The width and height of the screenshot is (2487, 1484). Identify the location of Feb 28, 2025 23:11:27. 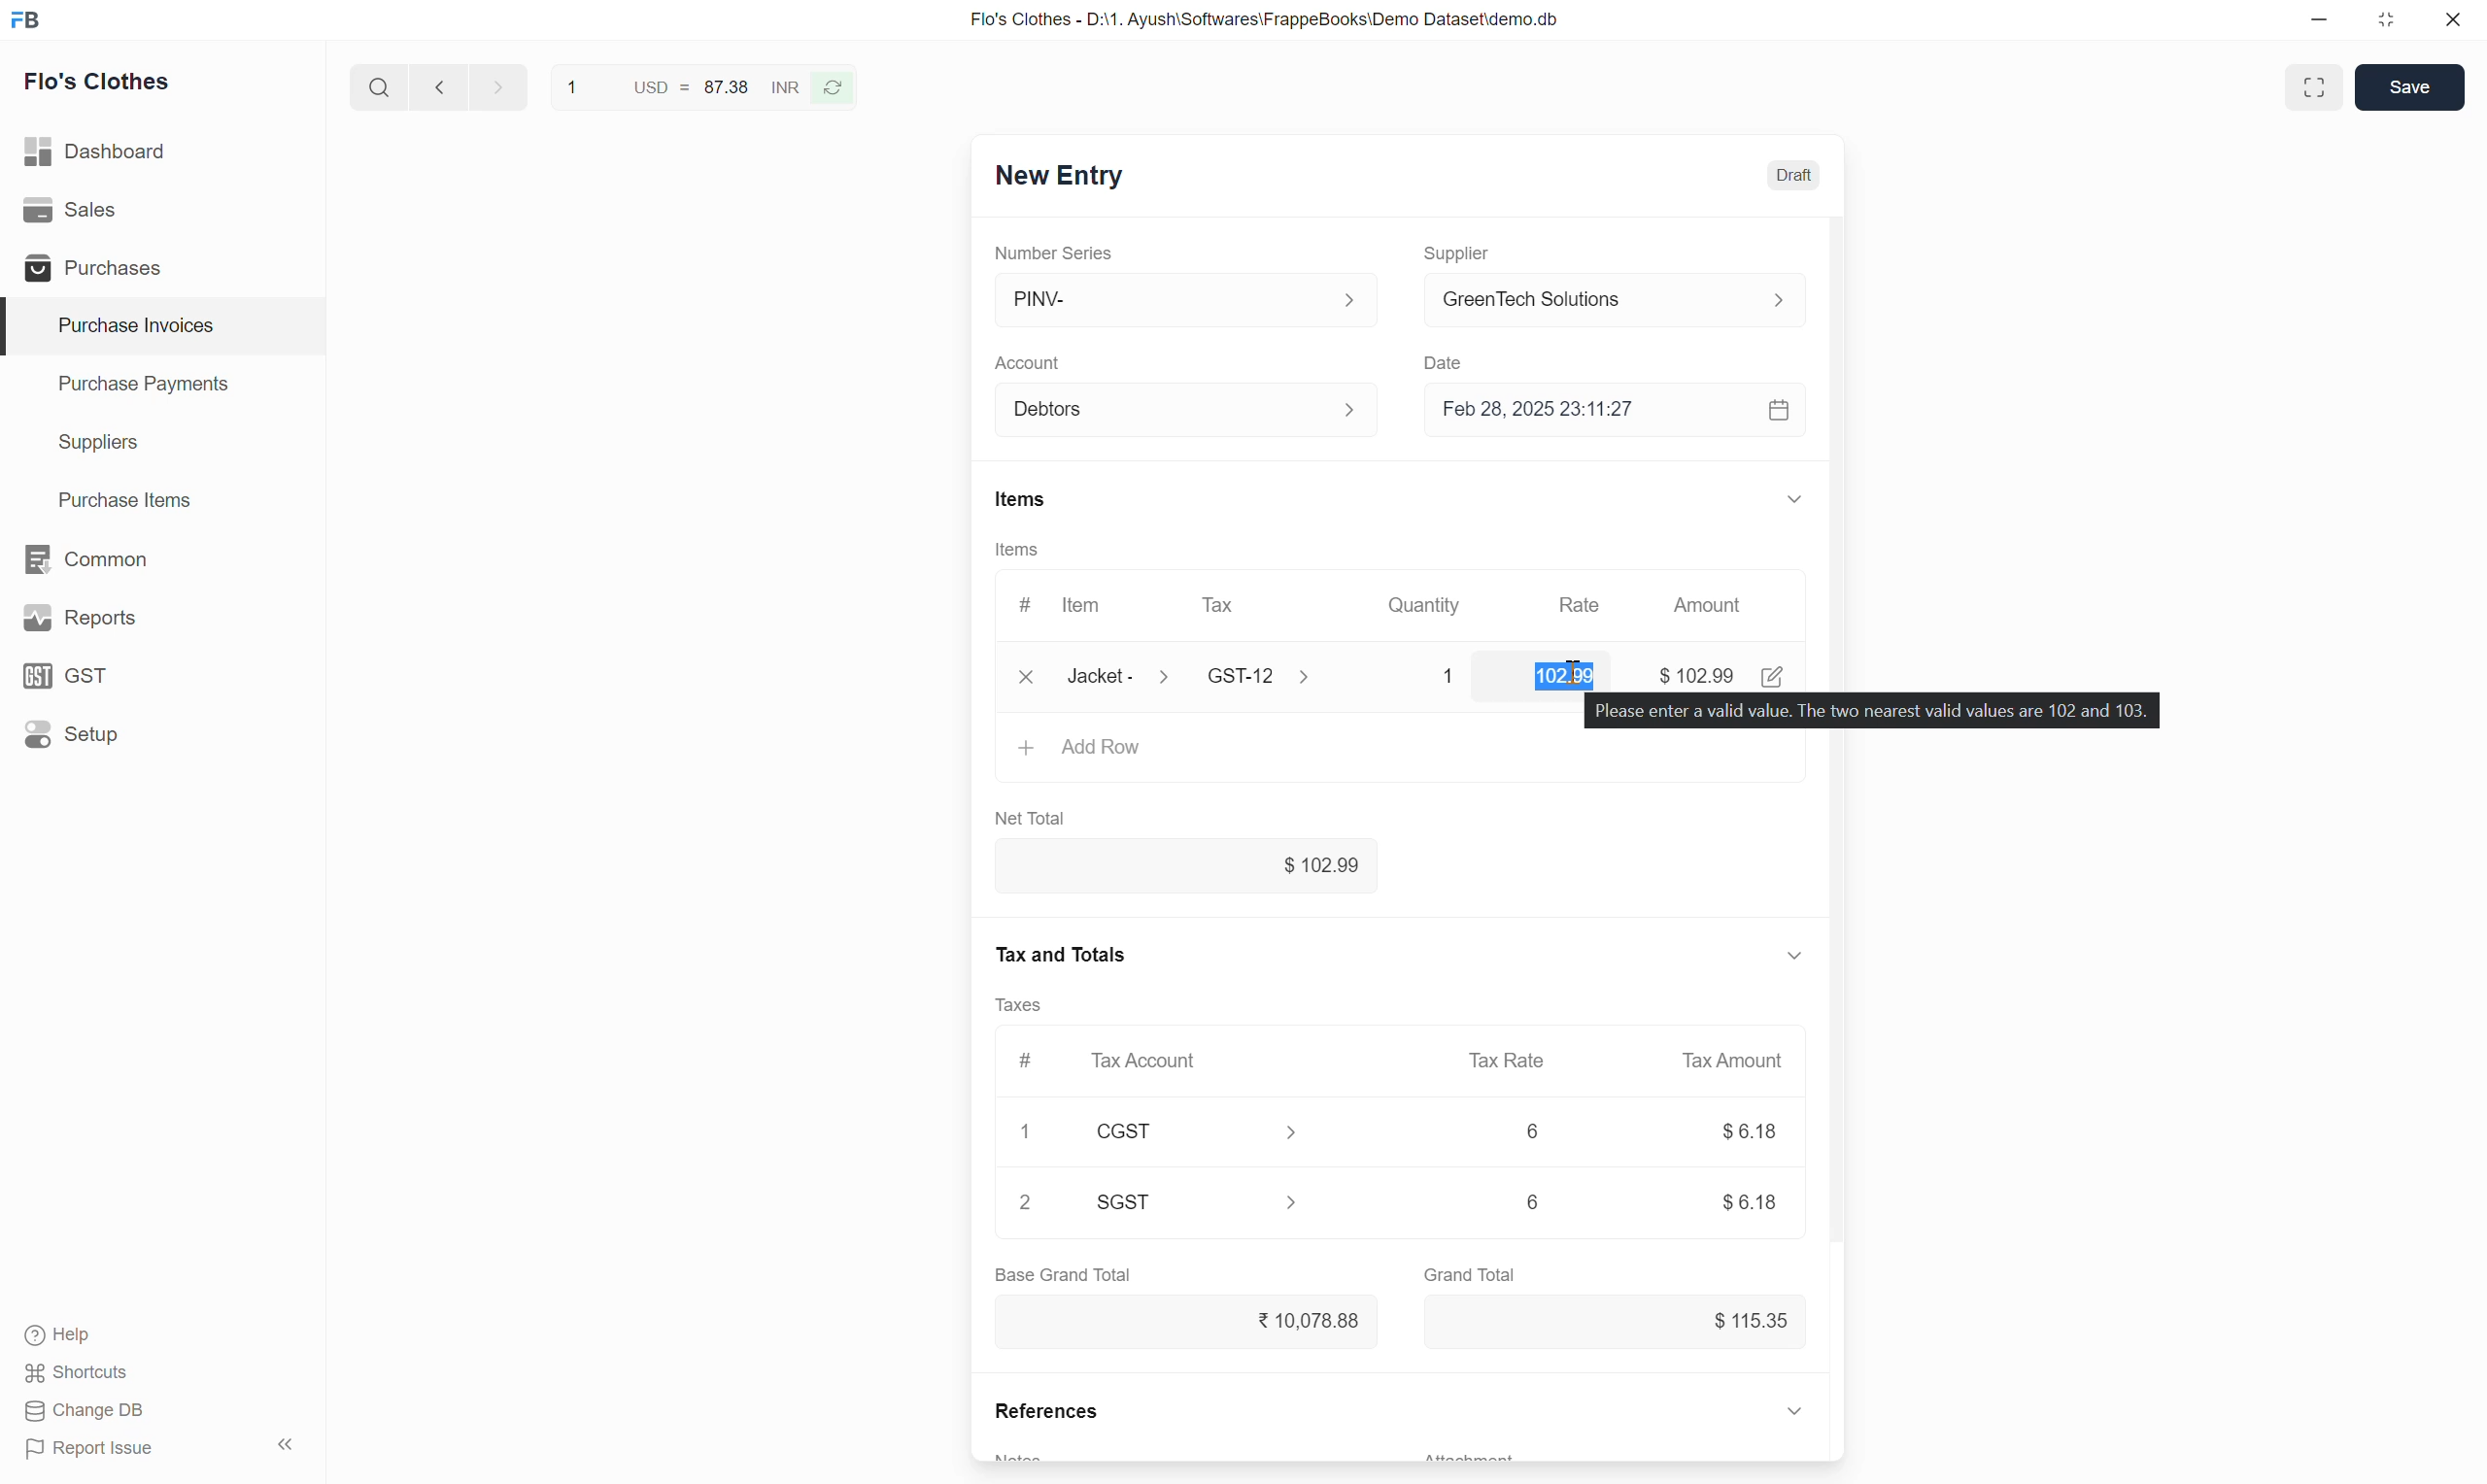
(1594, 409).